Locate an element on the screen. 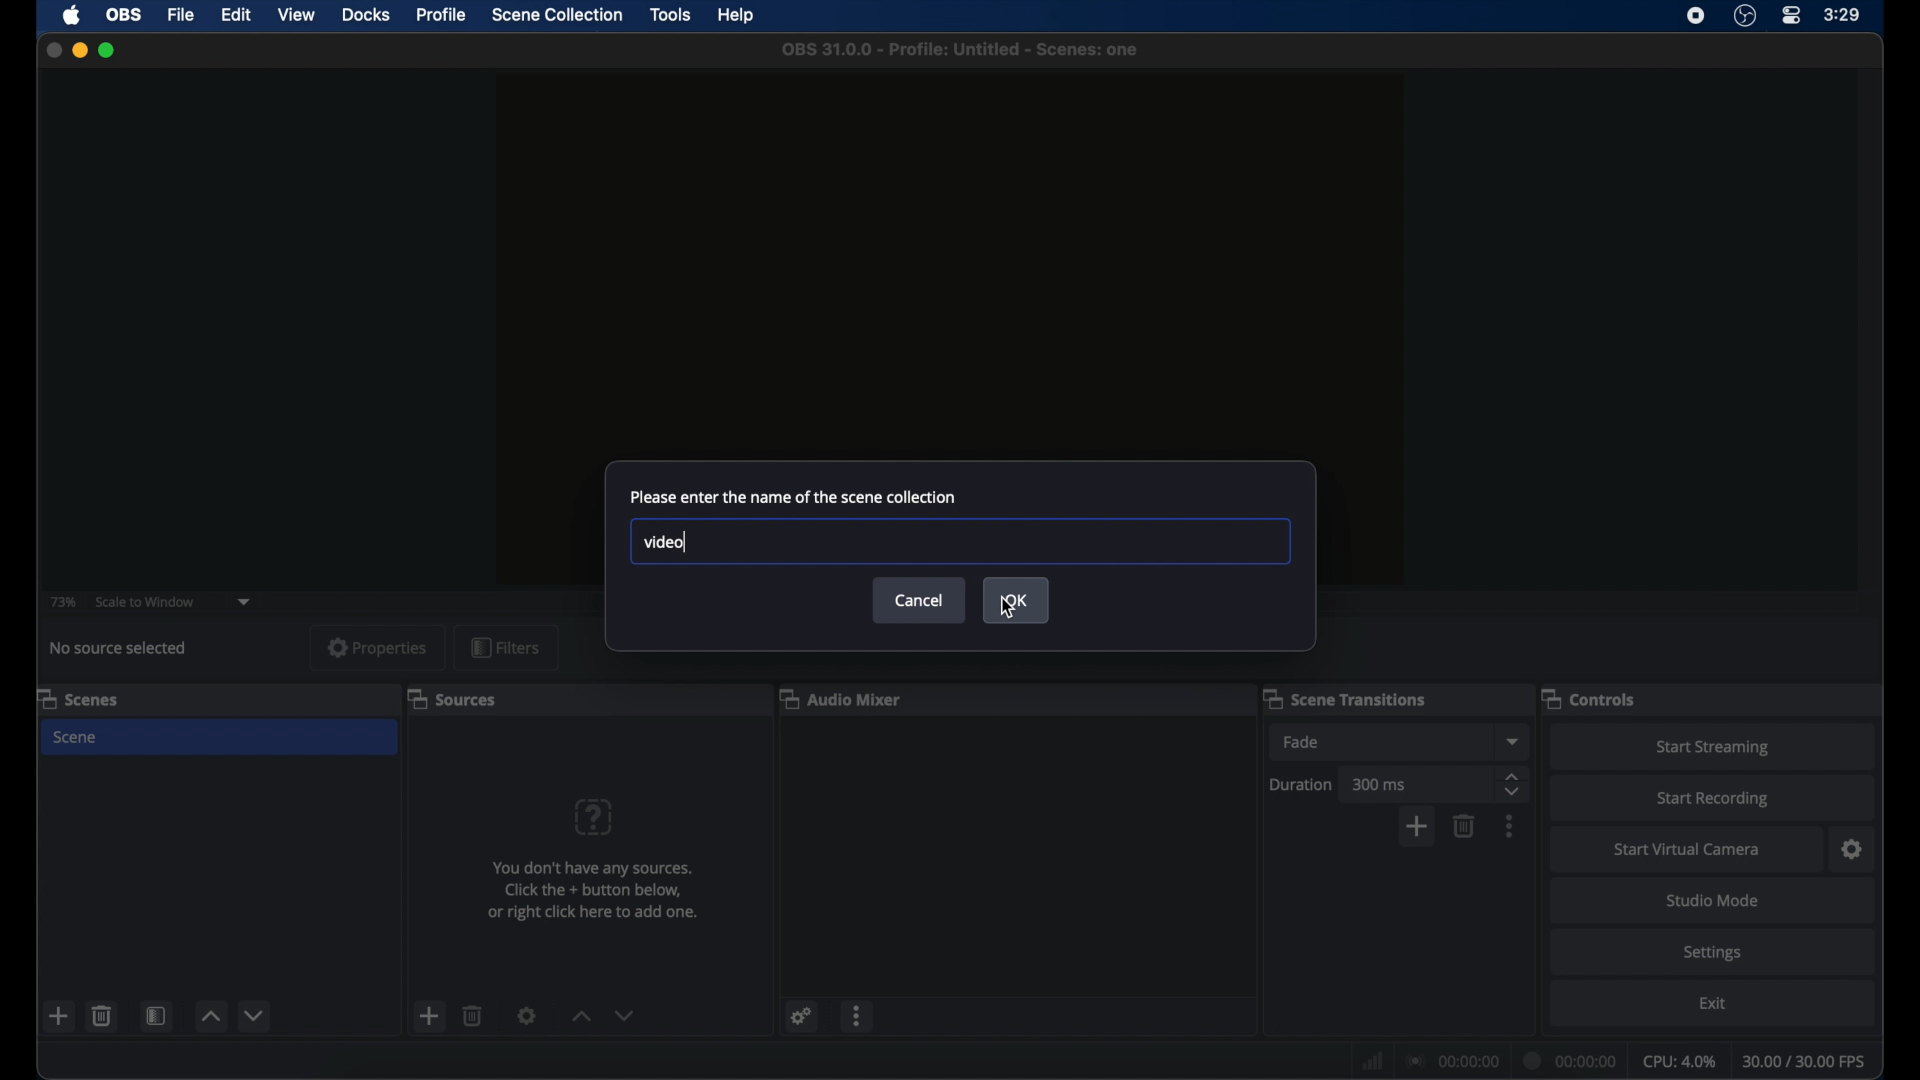 This screenshot has width=1920, height=1080. 300ms is located at coordinates (1380, 784).